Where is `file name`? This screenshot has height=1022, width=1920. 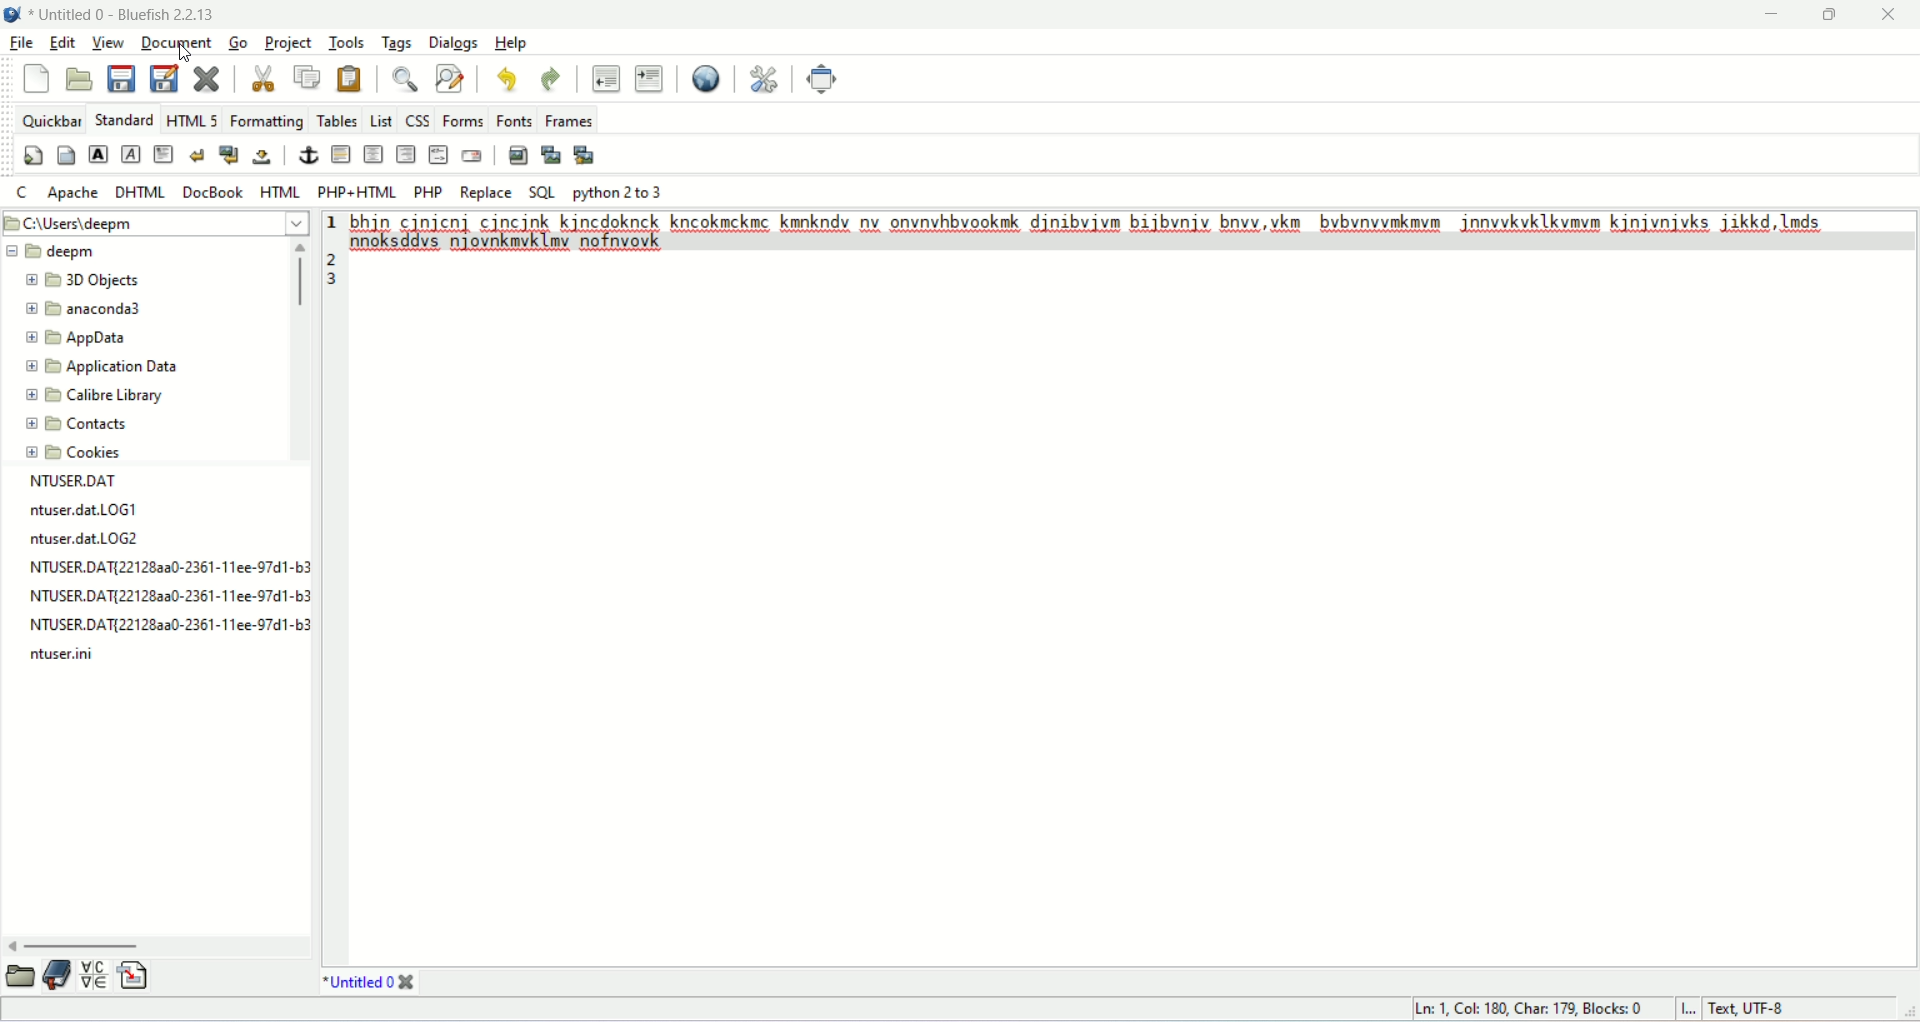 file name is located at coordinates (166, 623).